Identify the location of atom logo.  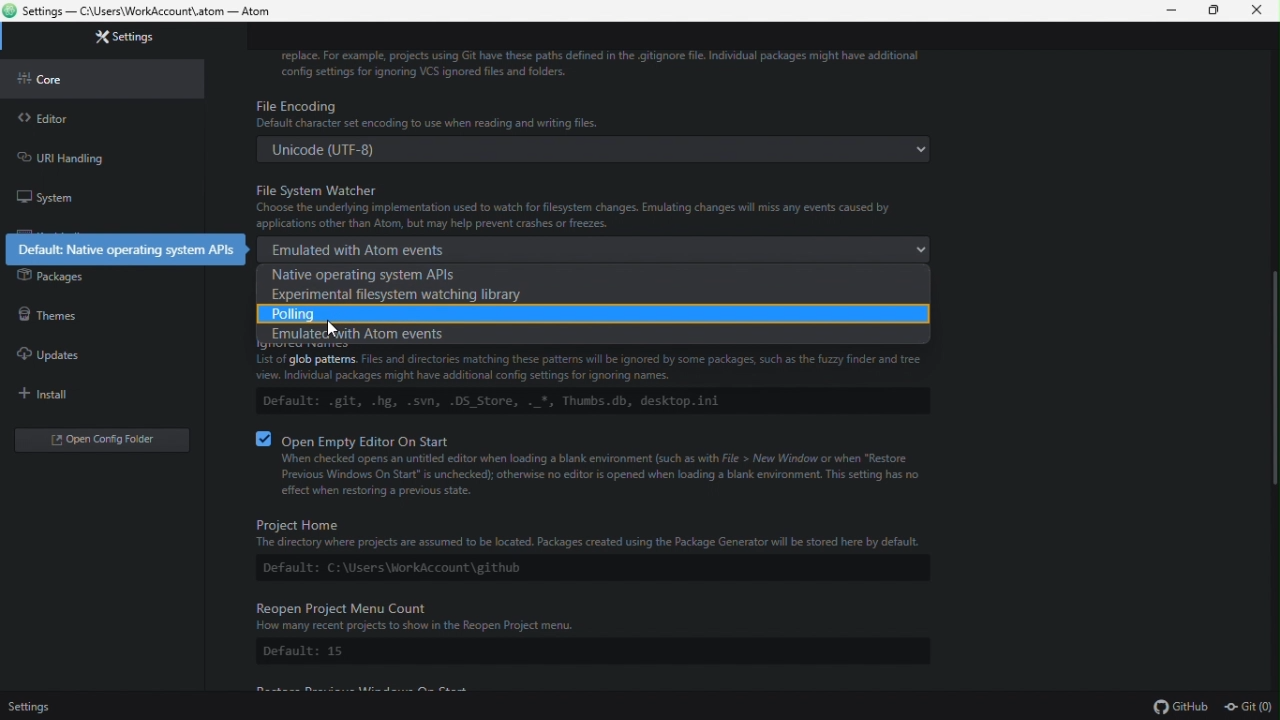
(10, 12).